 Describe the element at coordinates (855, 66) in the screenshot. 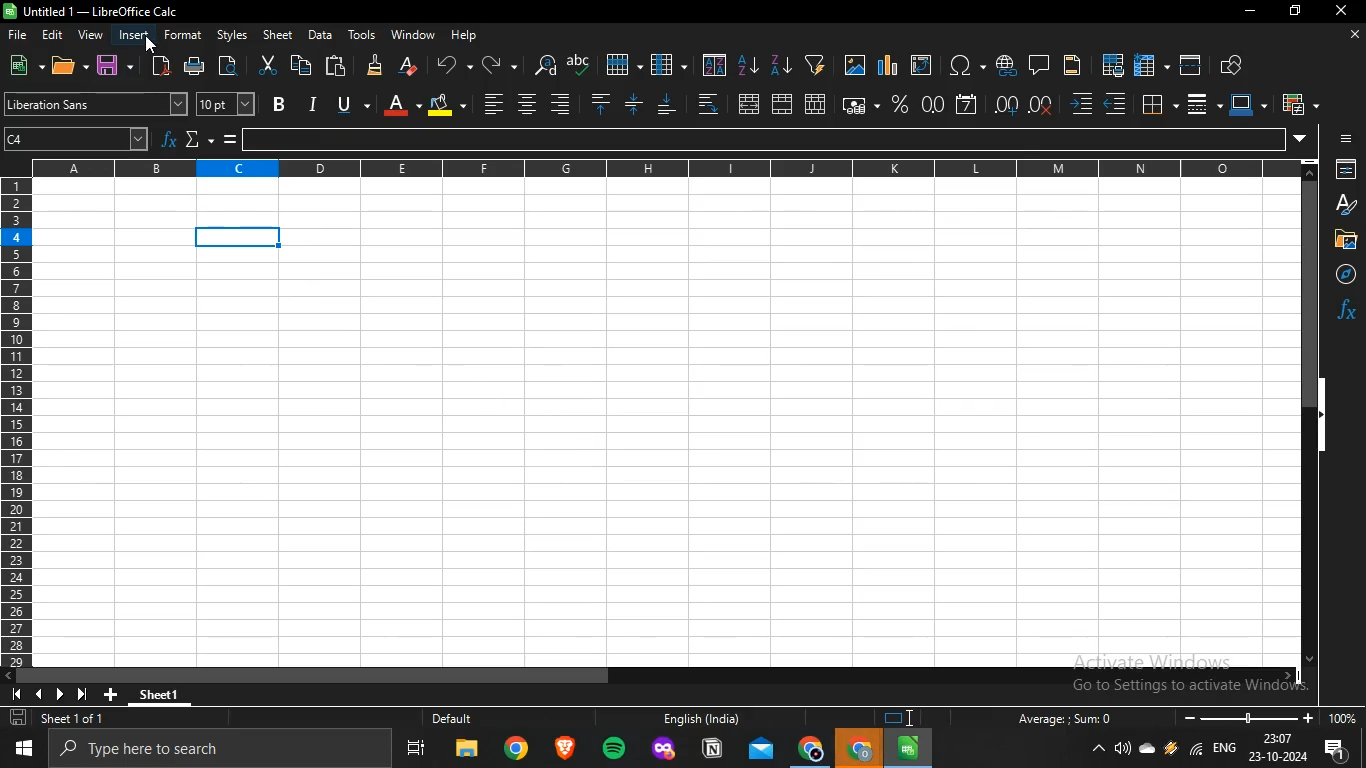

I see `insert images` at that location.